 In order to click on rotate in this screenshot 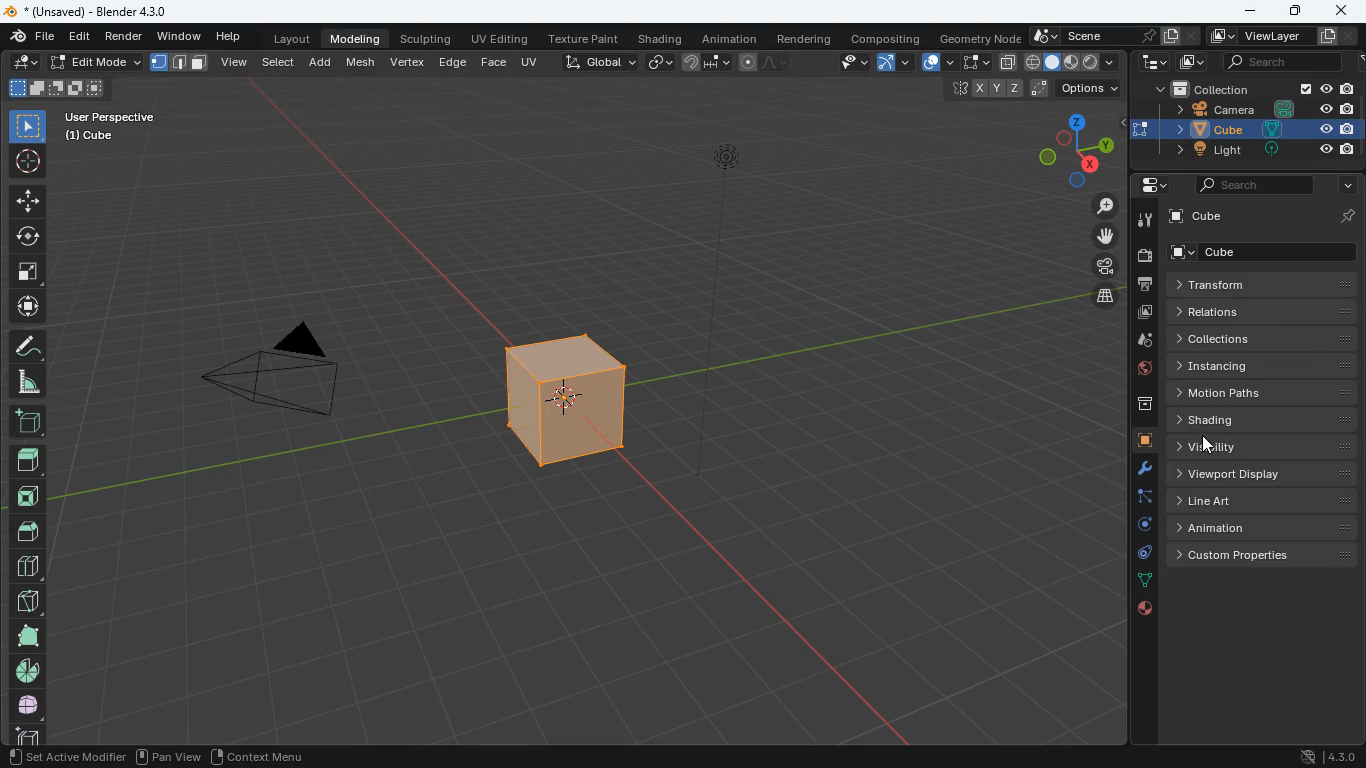, I will do `click(1141, 526)`.